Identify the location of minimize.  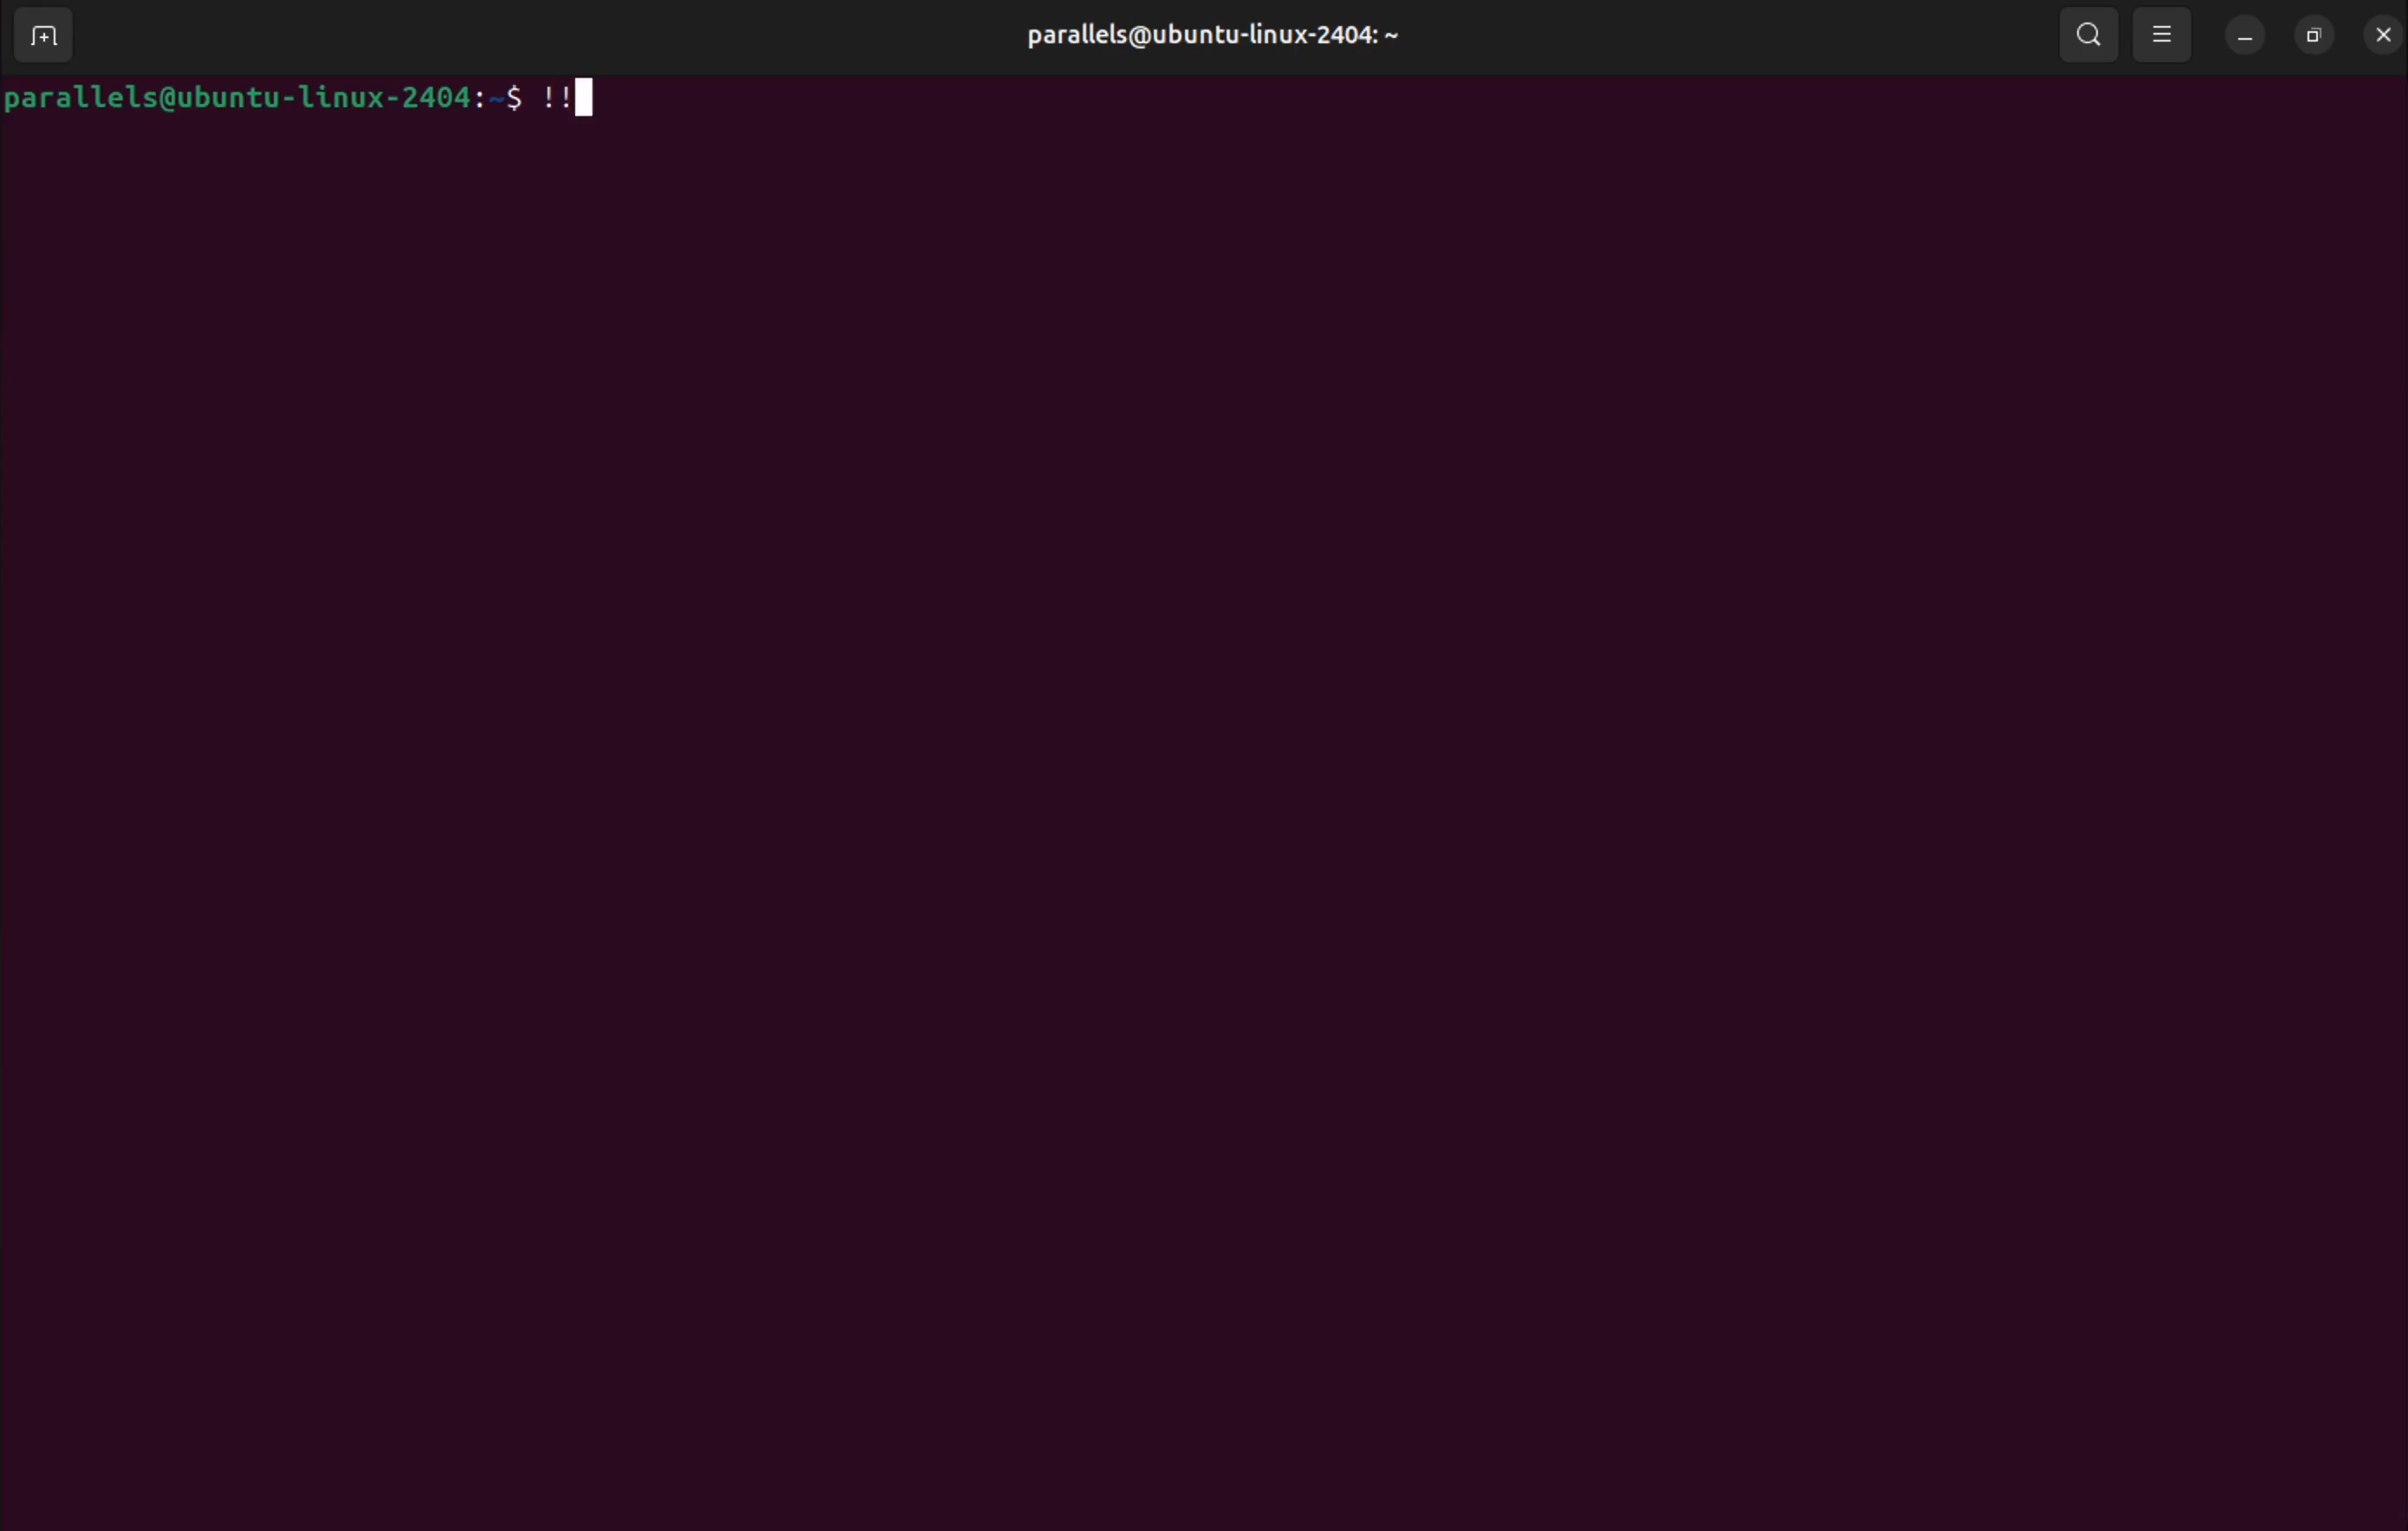
(2247, 37).